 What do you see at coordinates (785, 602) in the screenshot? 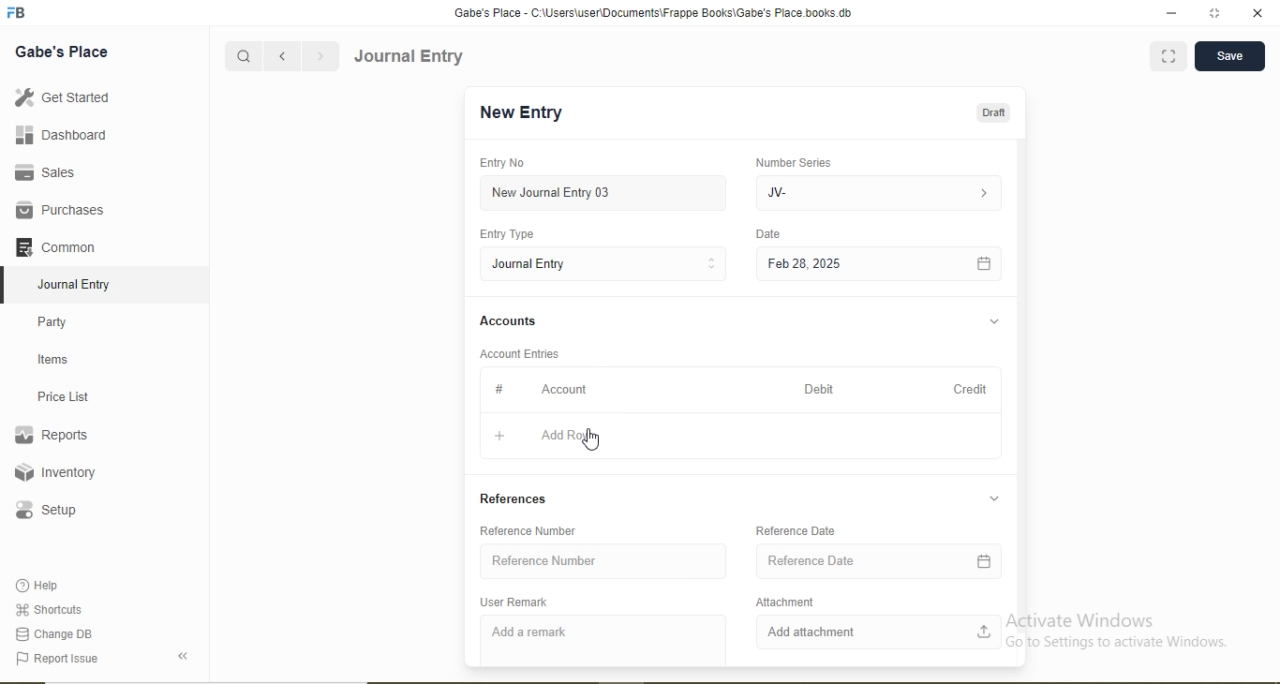
I see `Attachment` at bounding box center [785, 602].